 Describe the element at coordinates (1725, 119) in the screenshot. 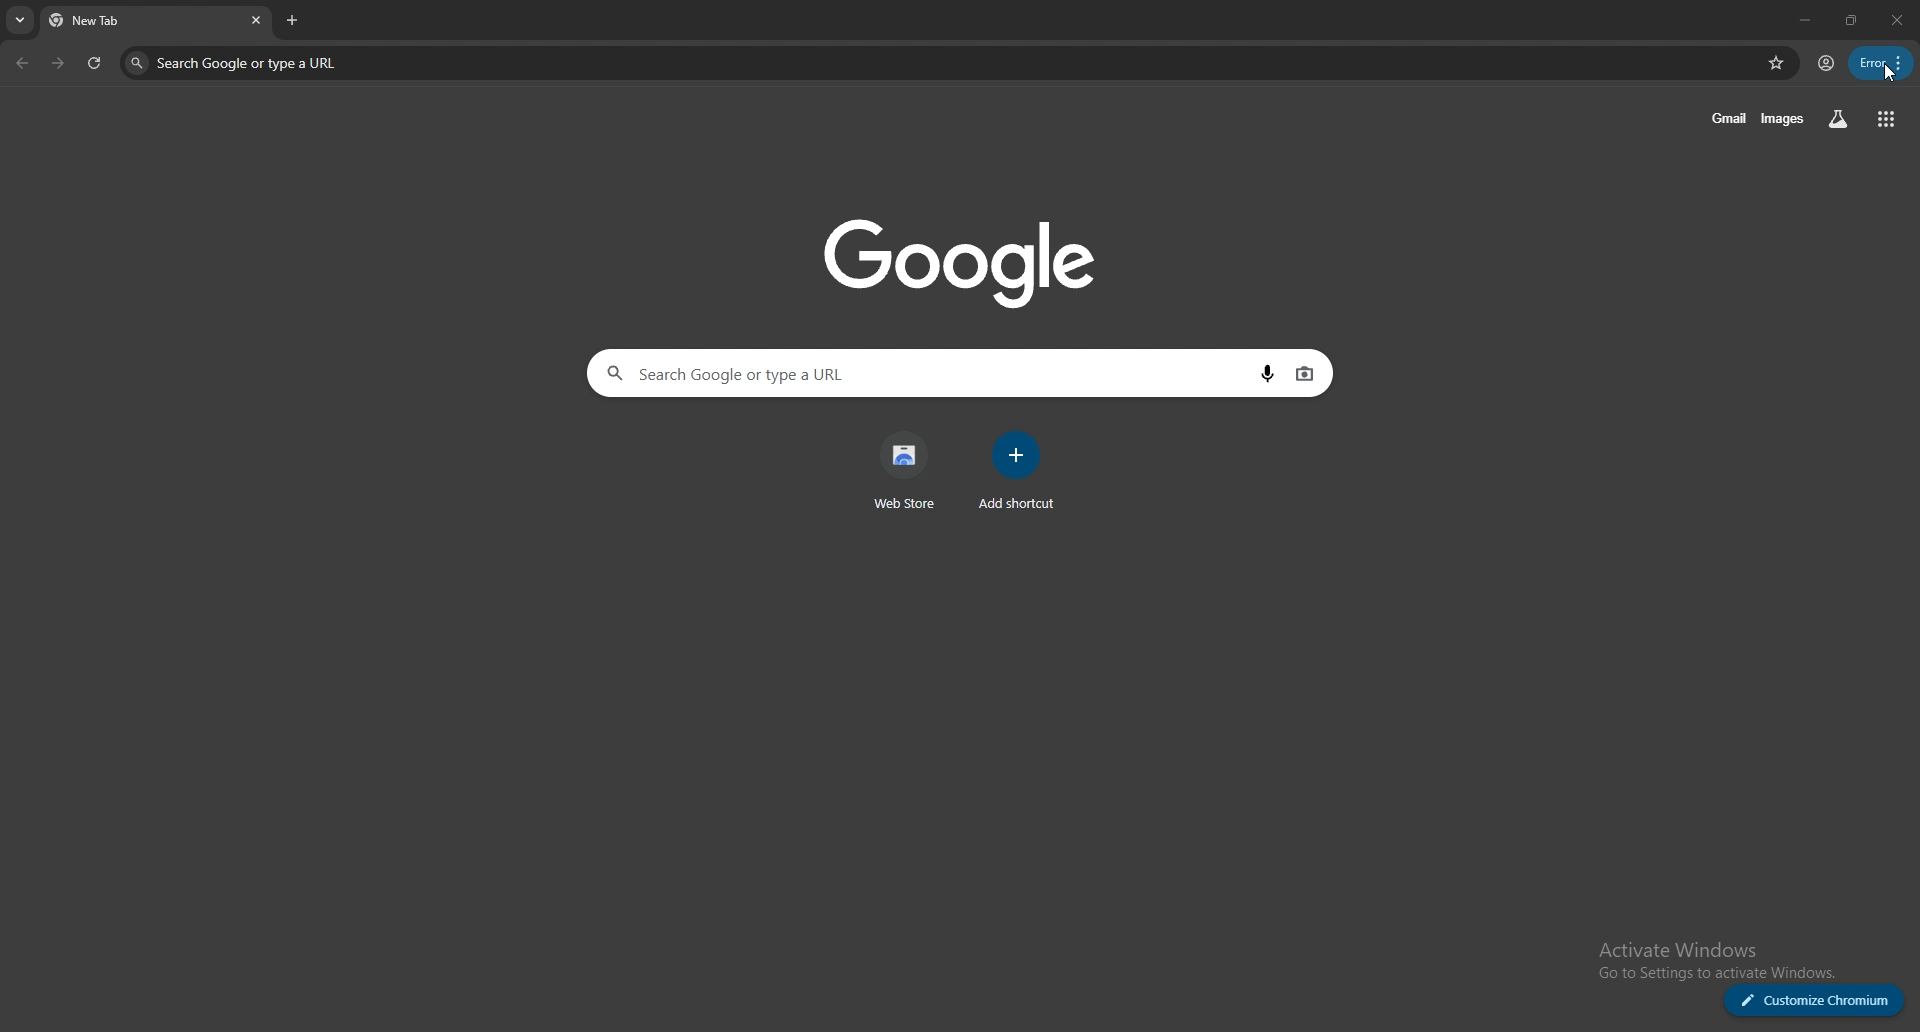

I see `gmail` at that location.